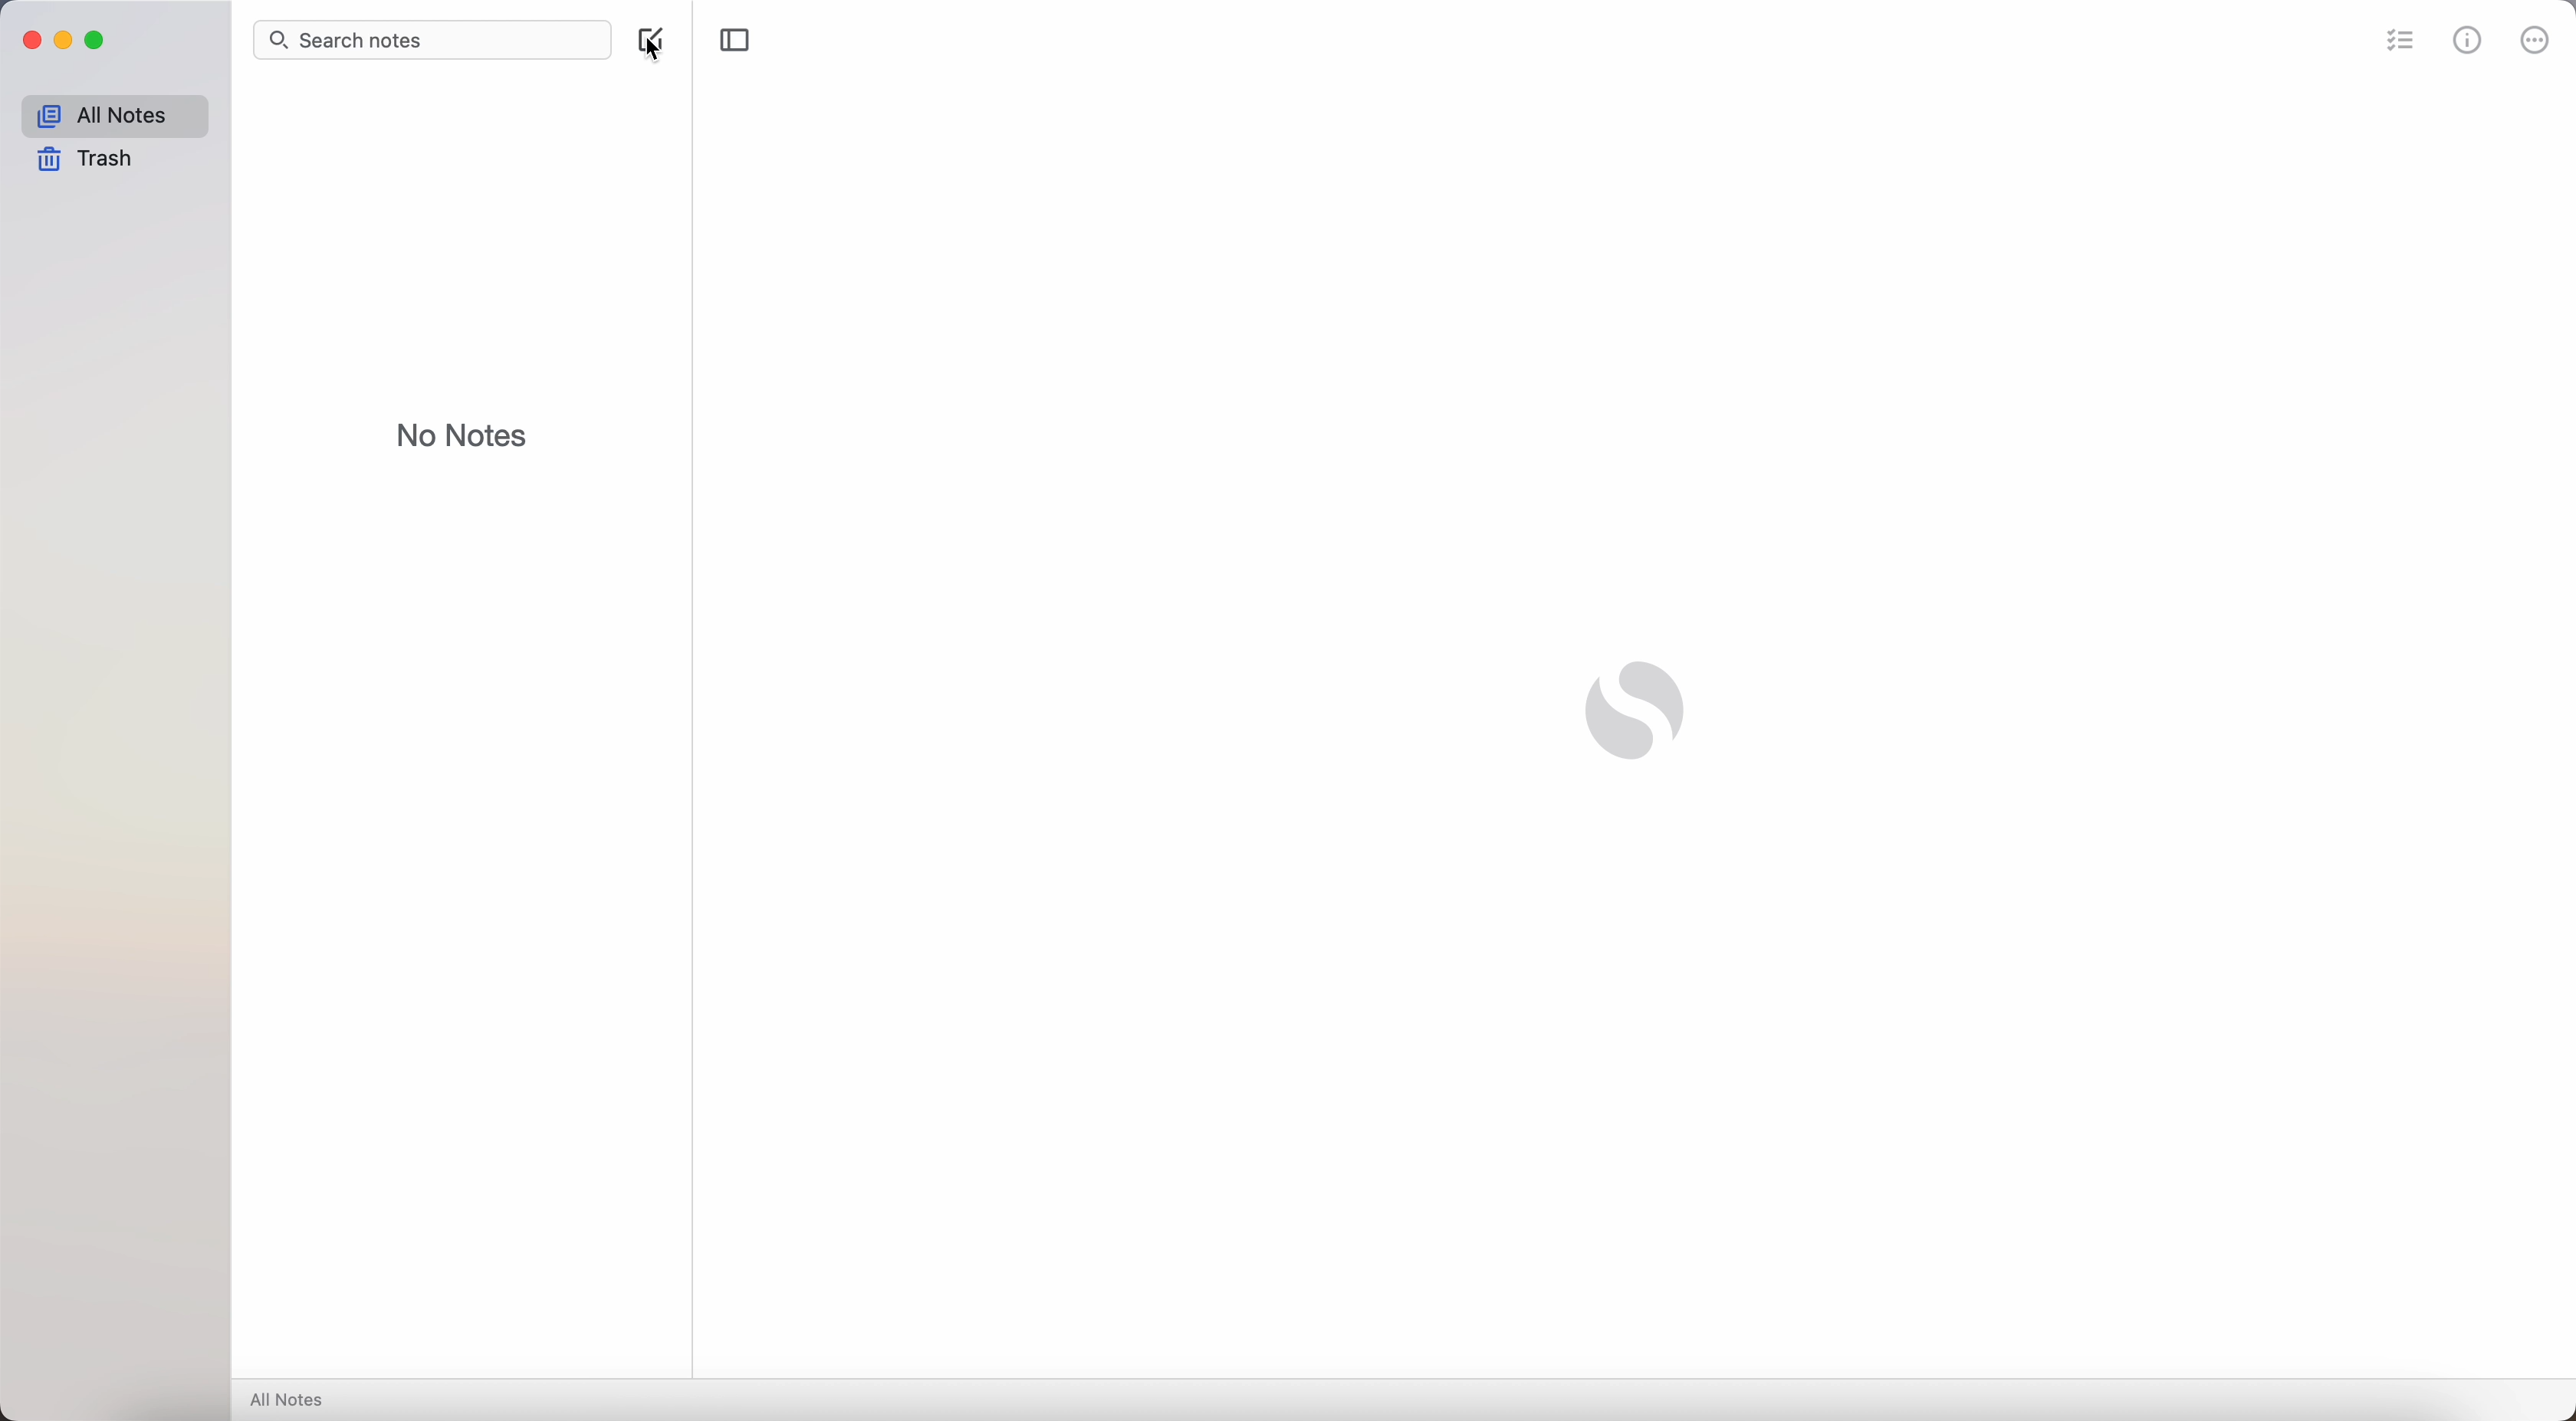  What do you see at coordinates (31, 41) in the screenshot?
I see `close` at bounding box center [31, 41].